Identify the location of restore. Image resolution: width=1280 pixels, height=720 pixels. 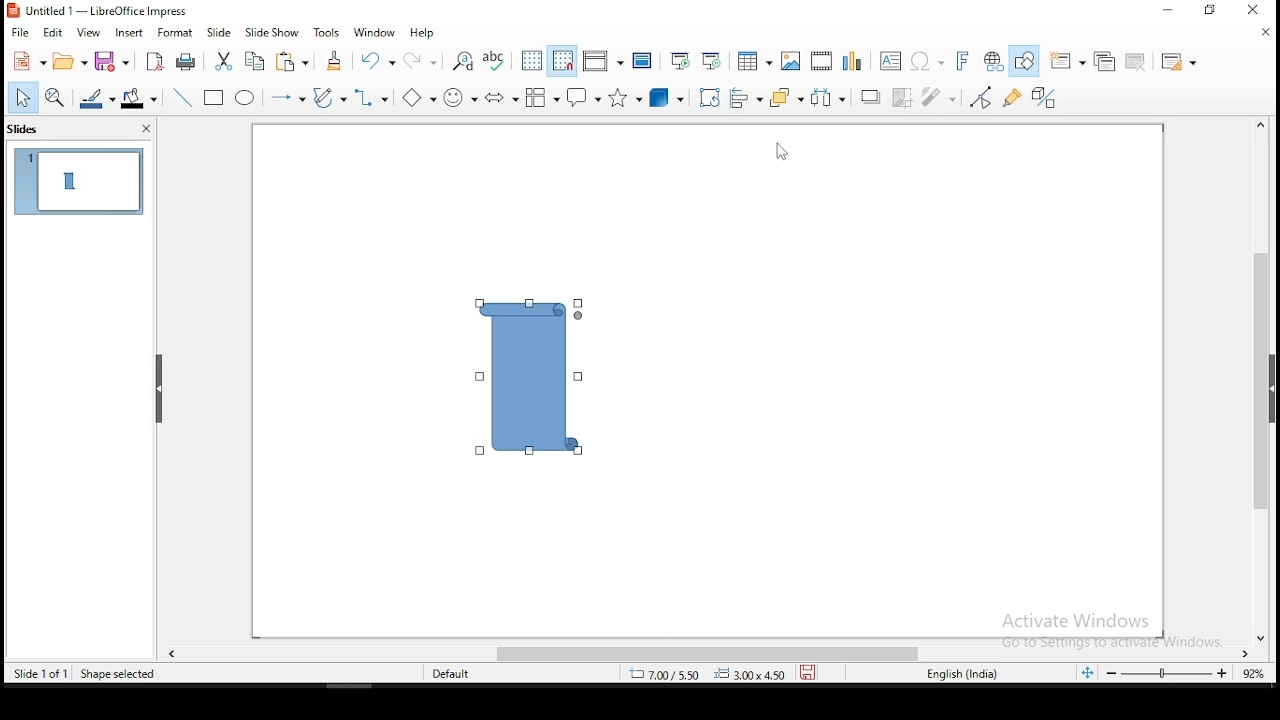
(1210, 10).